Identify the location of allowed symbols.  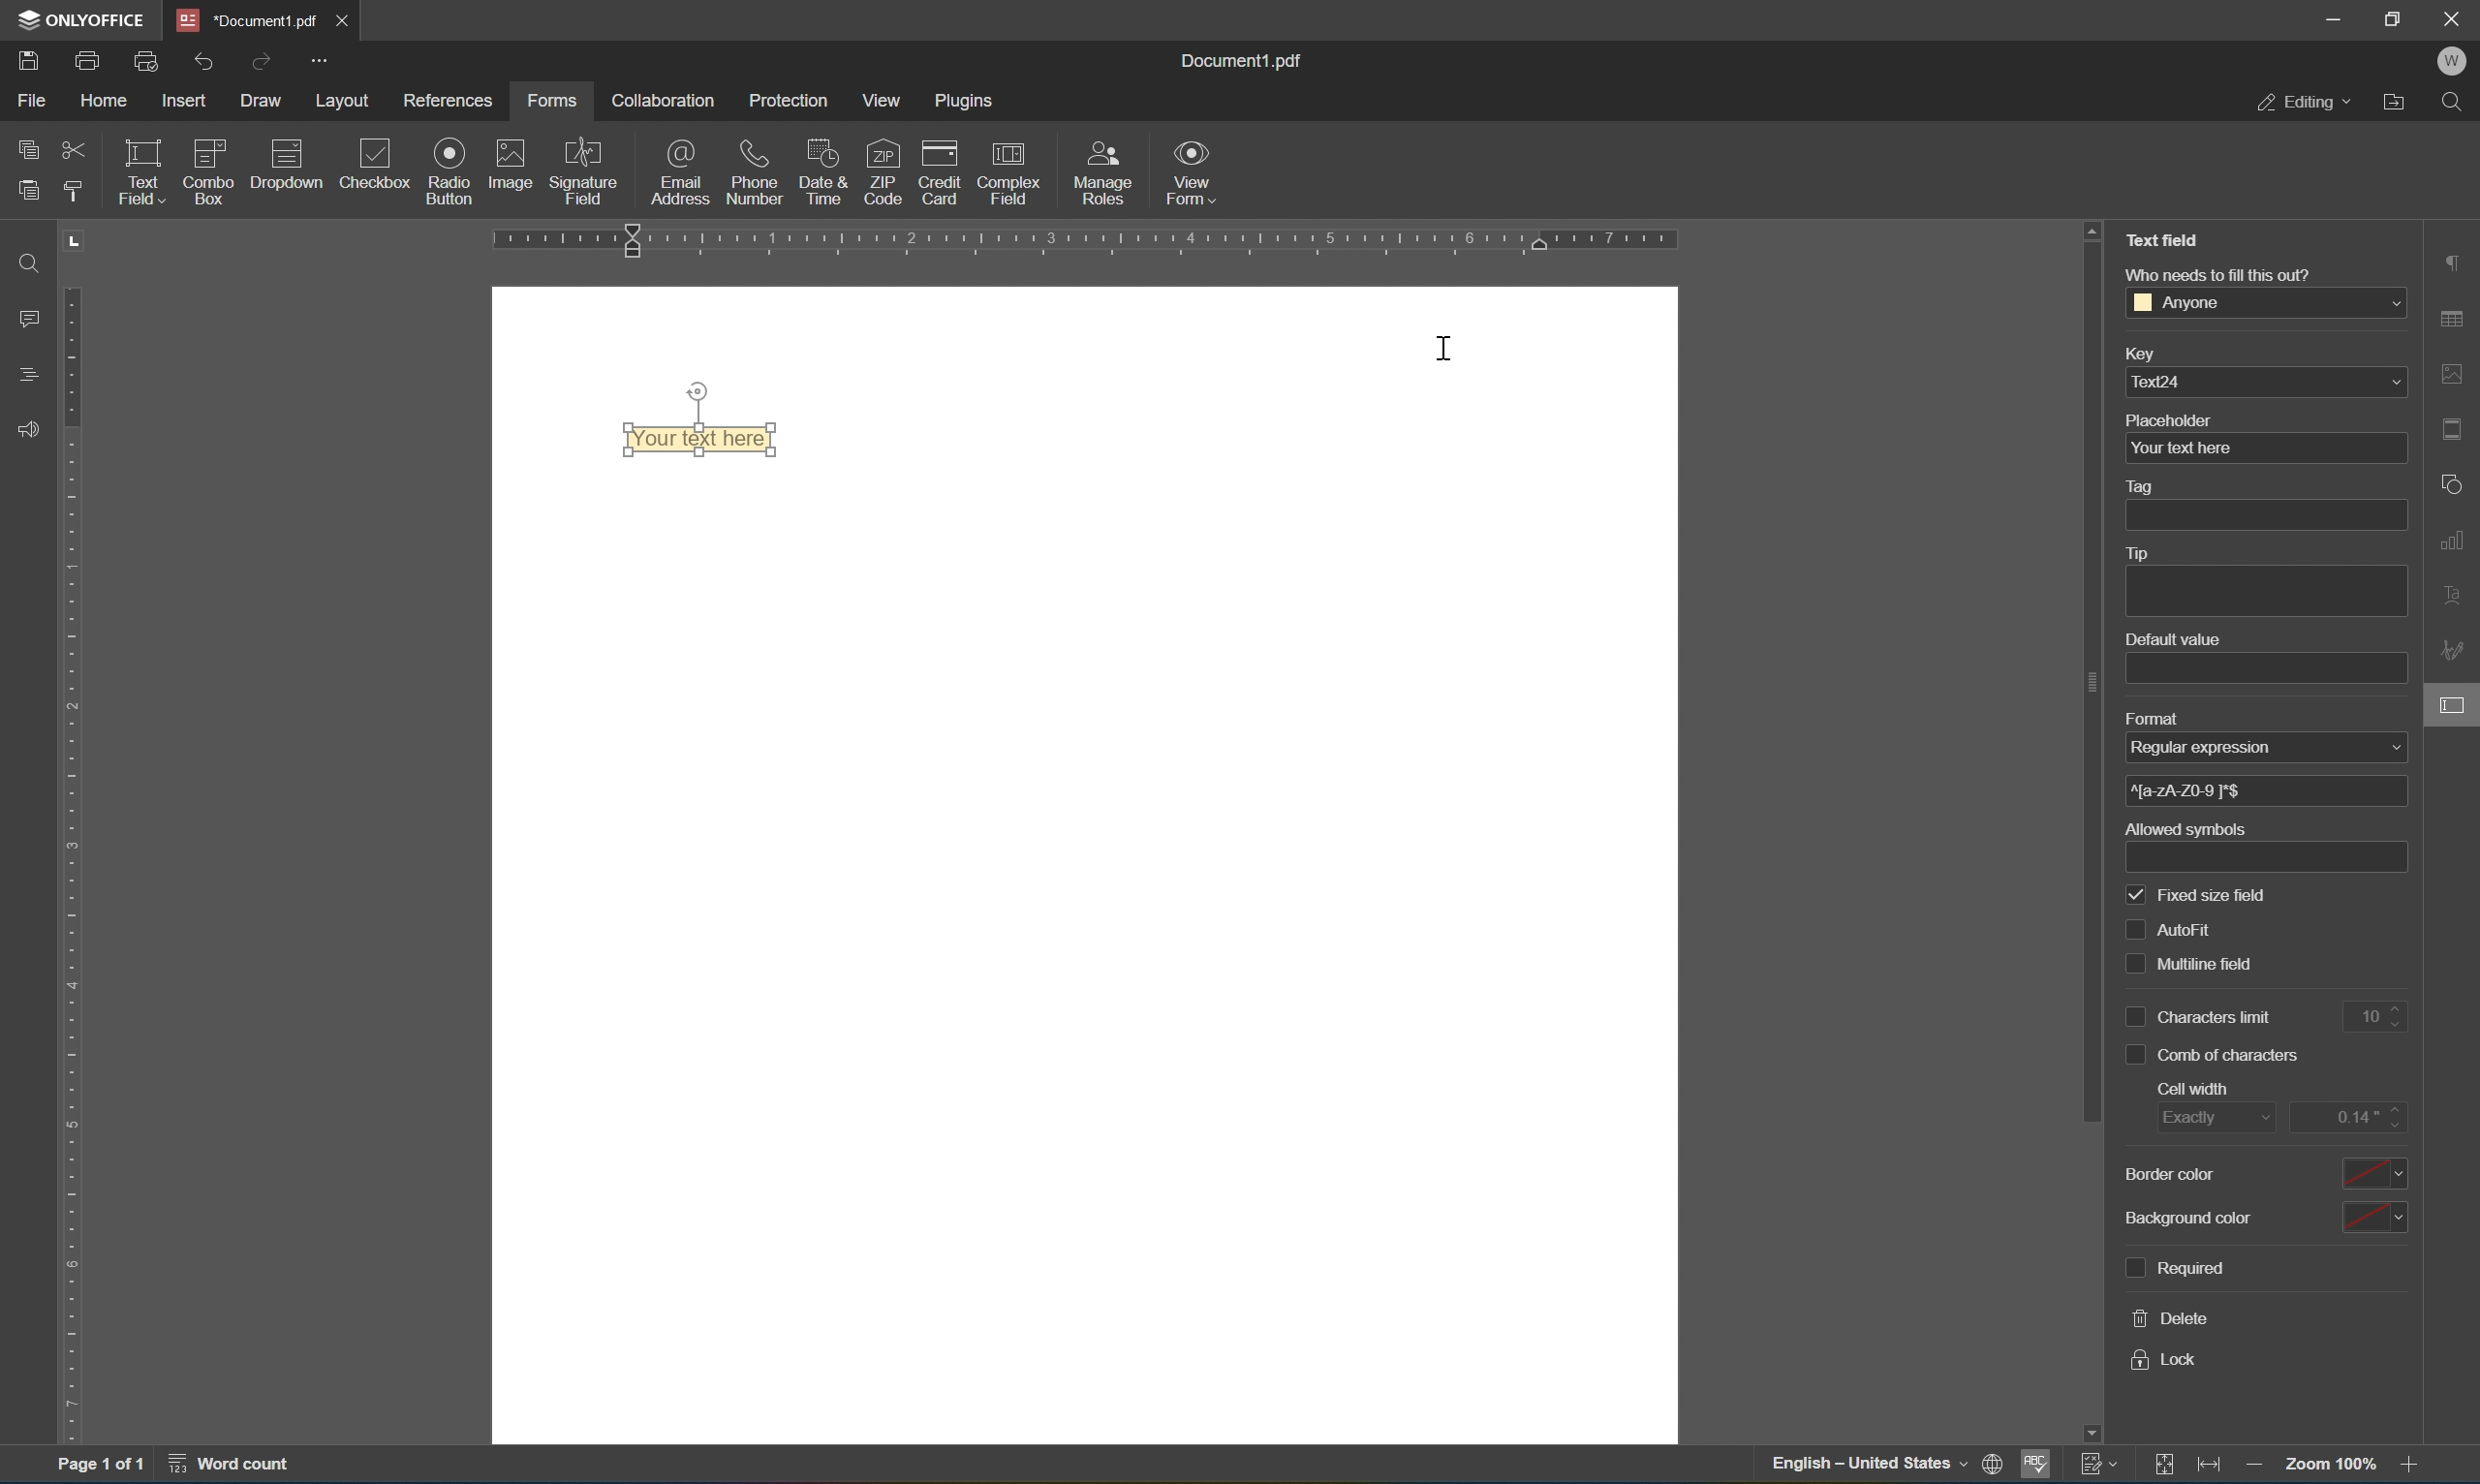
(2185, 829).